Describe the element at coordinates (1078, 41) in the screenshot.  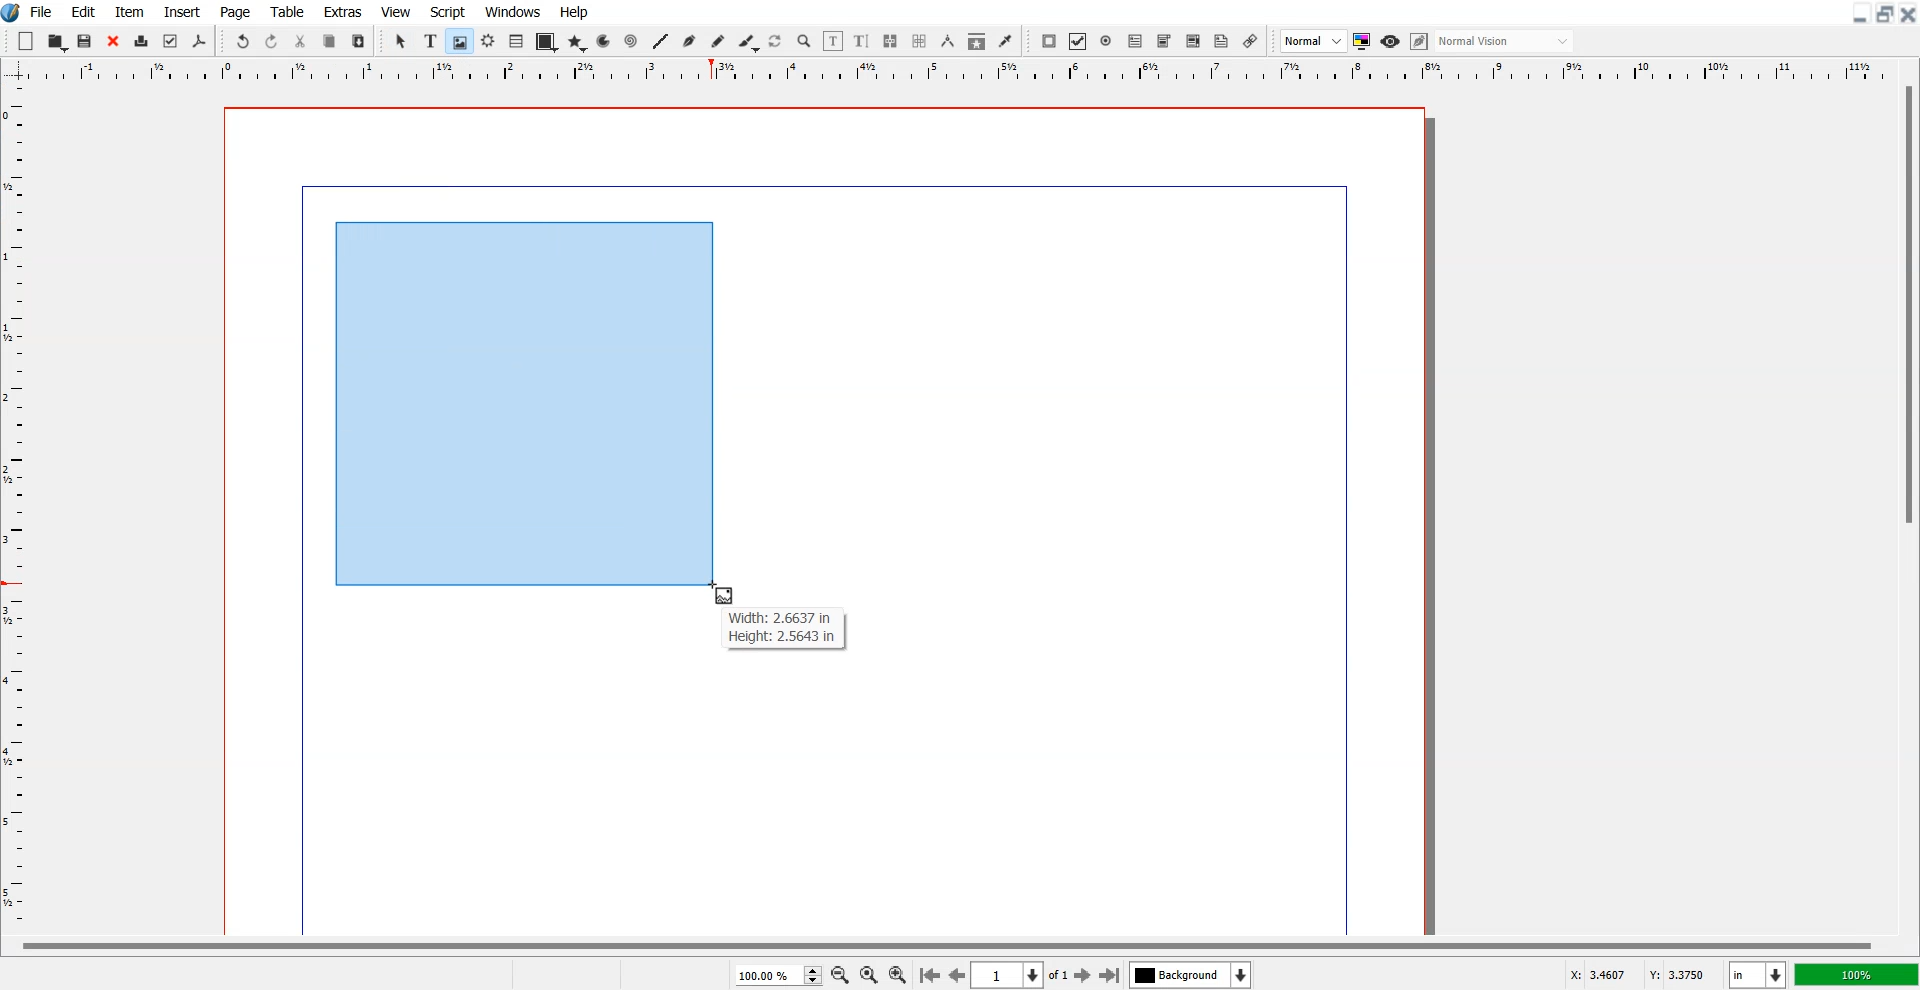
I see `PDF Check Box` at that location.